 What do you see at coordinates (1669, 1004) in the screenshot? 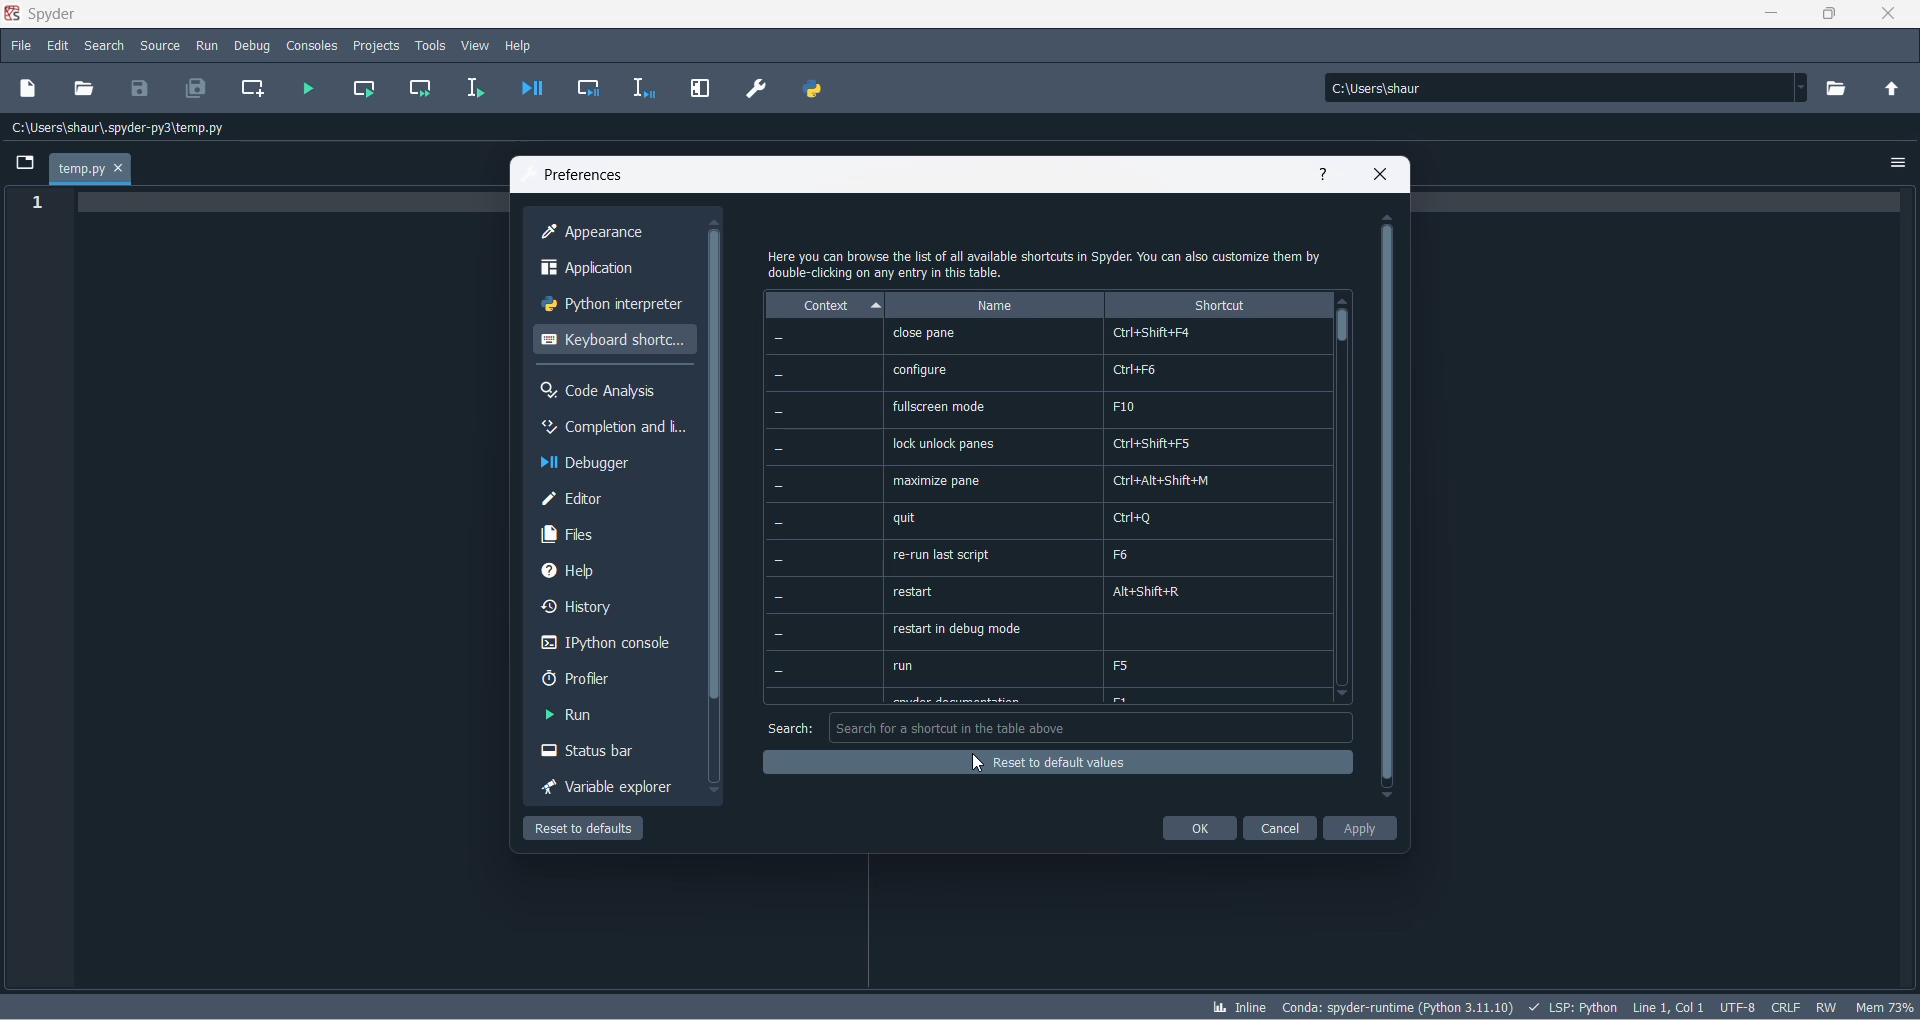
I see `line and column number` at bounding box center [1669, 1004].